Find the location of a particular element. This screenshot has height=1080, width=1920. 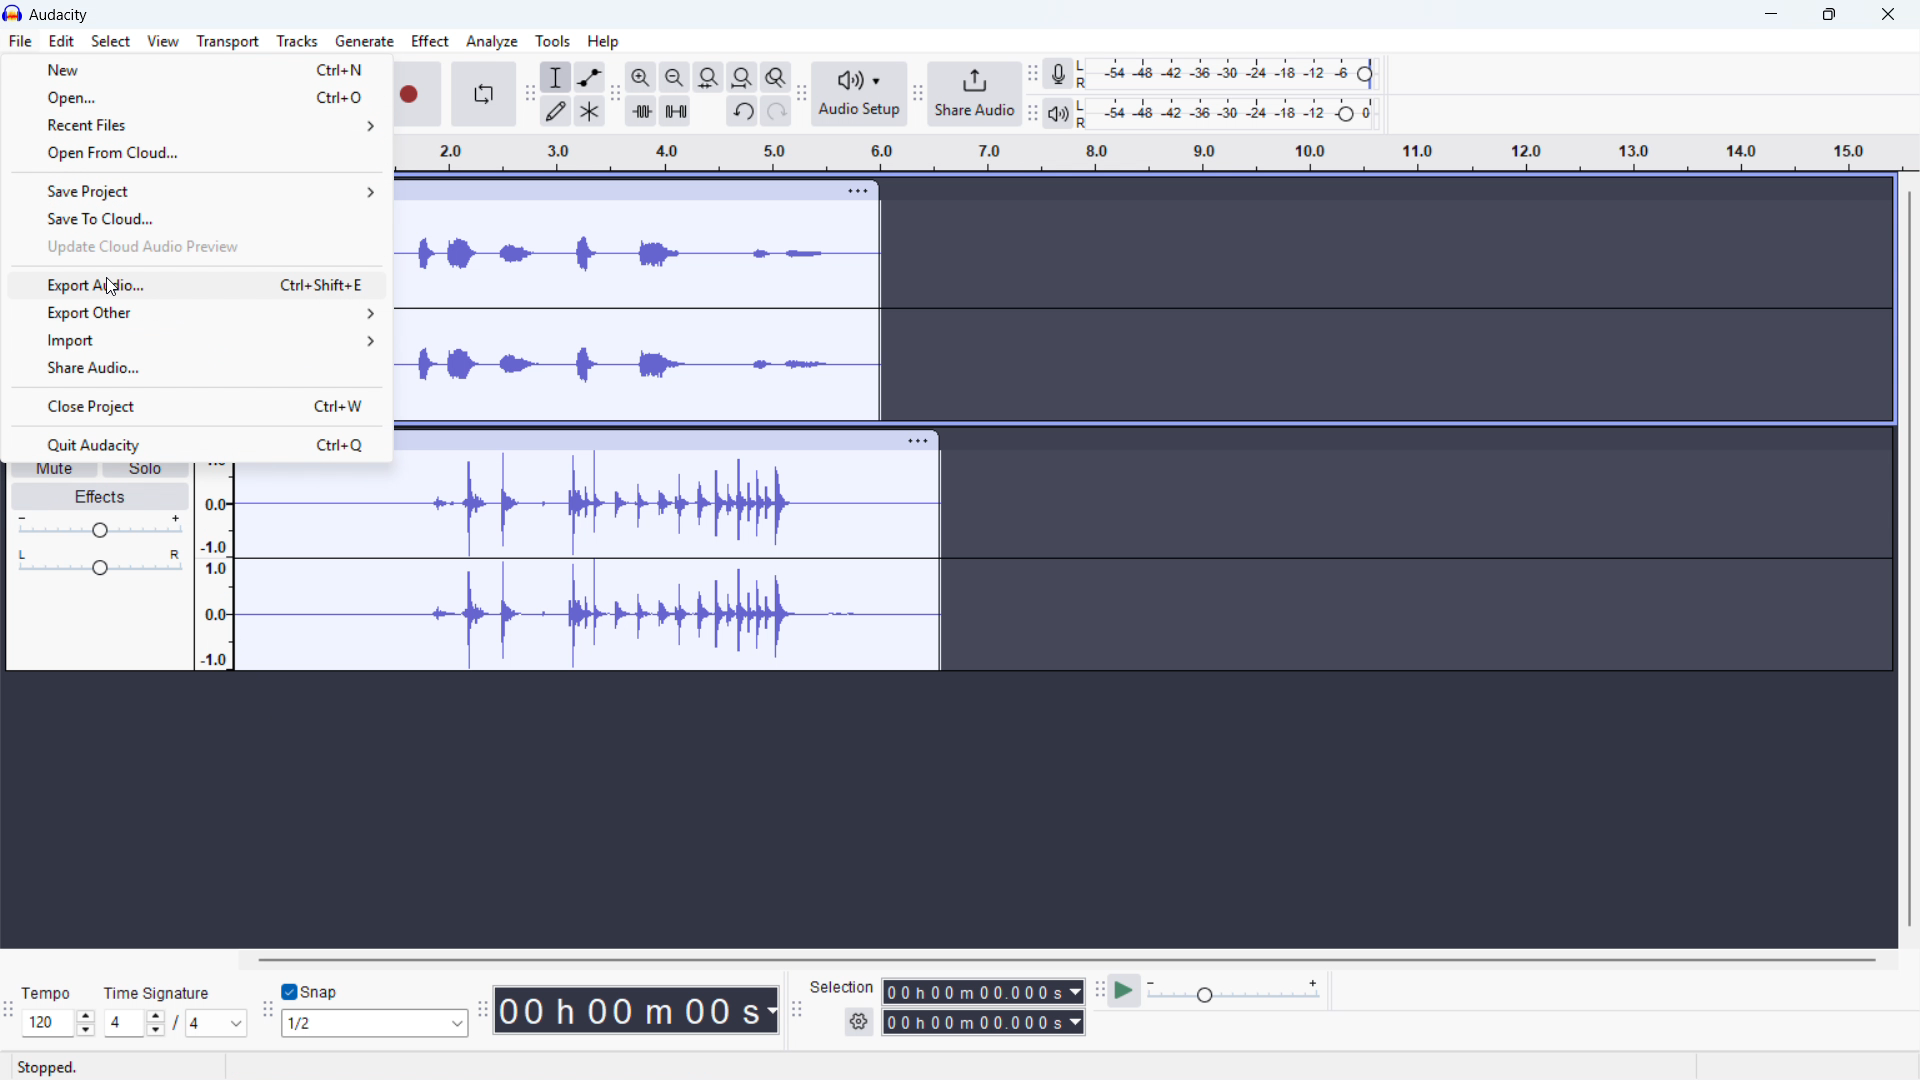

Click to drag  is located at coordinates (608, 191).